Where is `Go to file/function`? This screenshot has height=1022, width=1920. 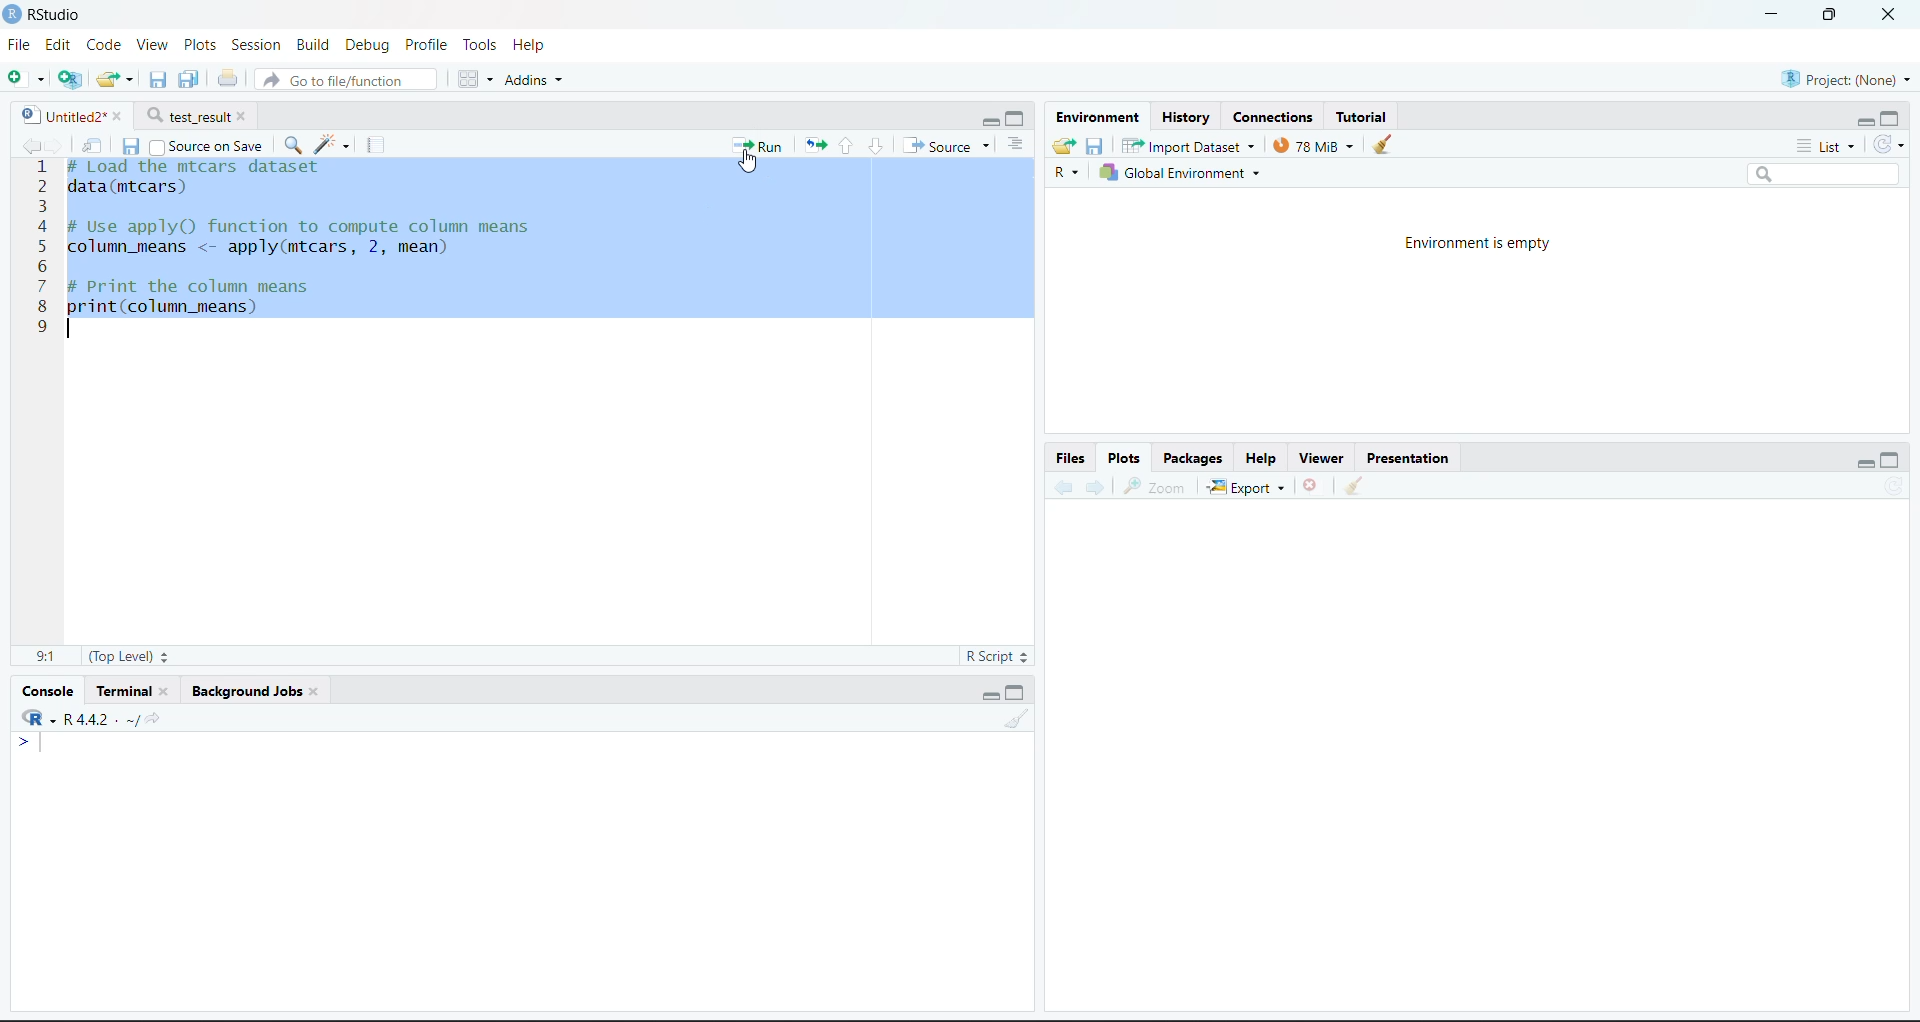
Go to file/function is located at coordinates (347, 80).